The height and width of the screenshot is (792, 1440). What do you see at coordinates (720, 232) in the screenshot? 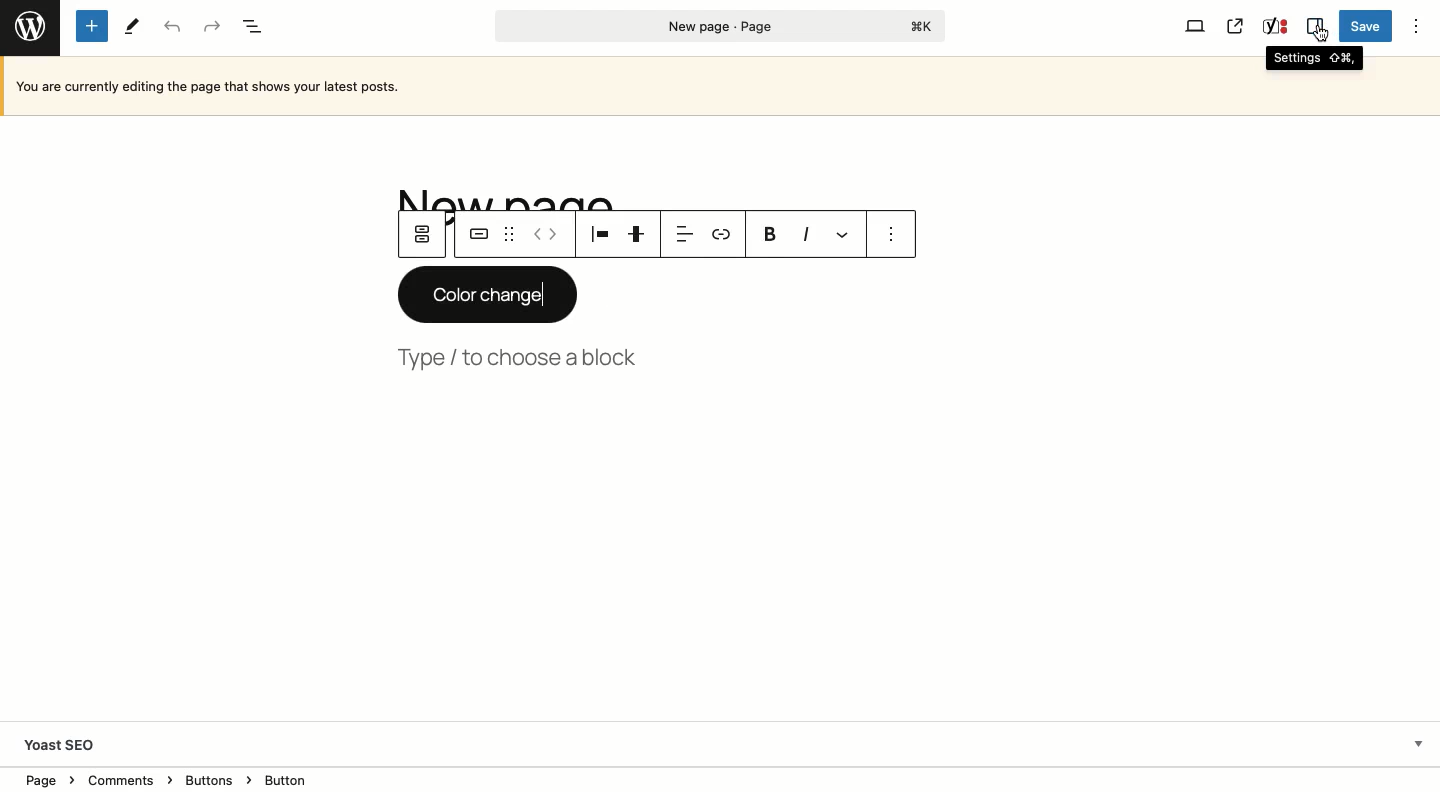
I see `Link` at bounding box center [720, 232].